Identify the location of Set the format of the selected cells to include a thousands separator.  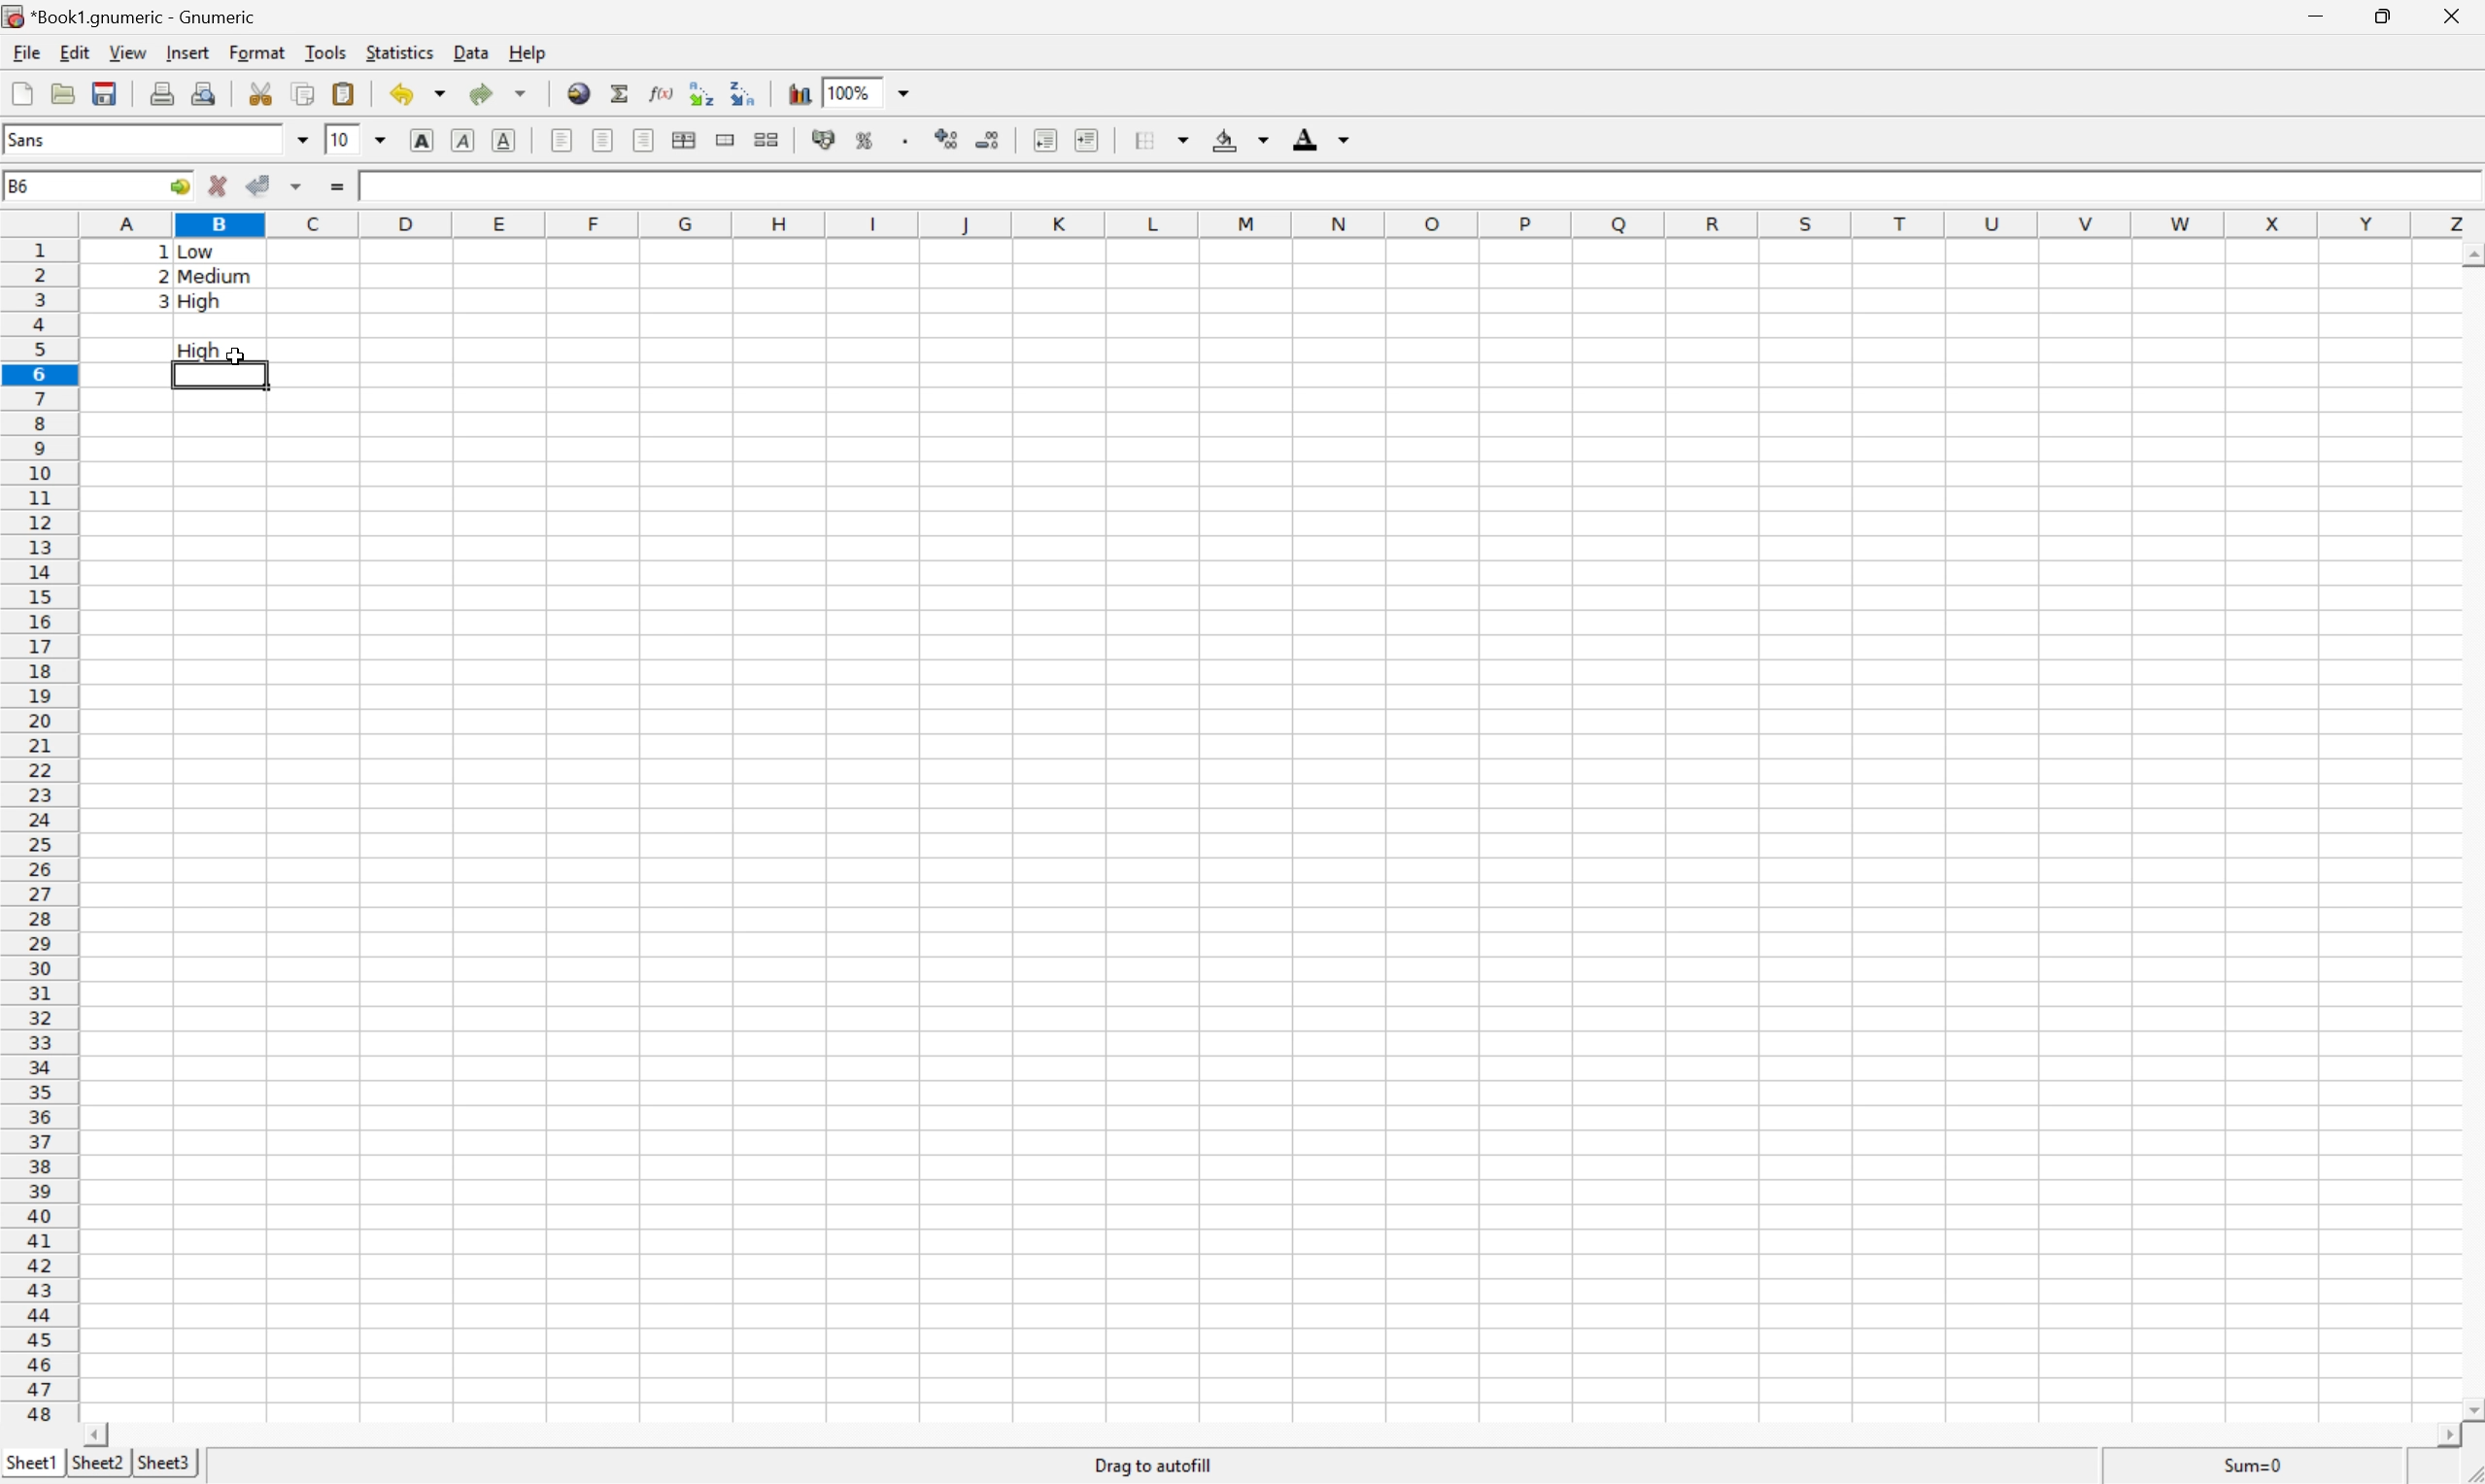
(906, 143).